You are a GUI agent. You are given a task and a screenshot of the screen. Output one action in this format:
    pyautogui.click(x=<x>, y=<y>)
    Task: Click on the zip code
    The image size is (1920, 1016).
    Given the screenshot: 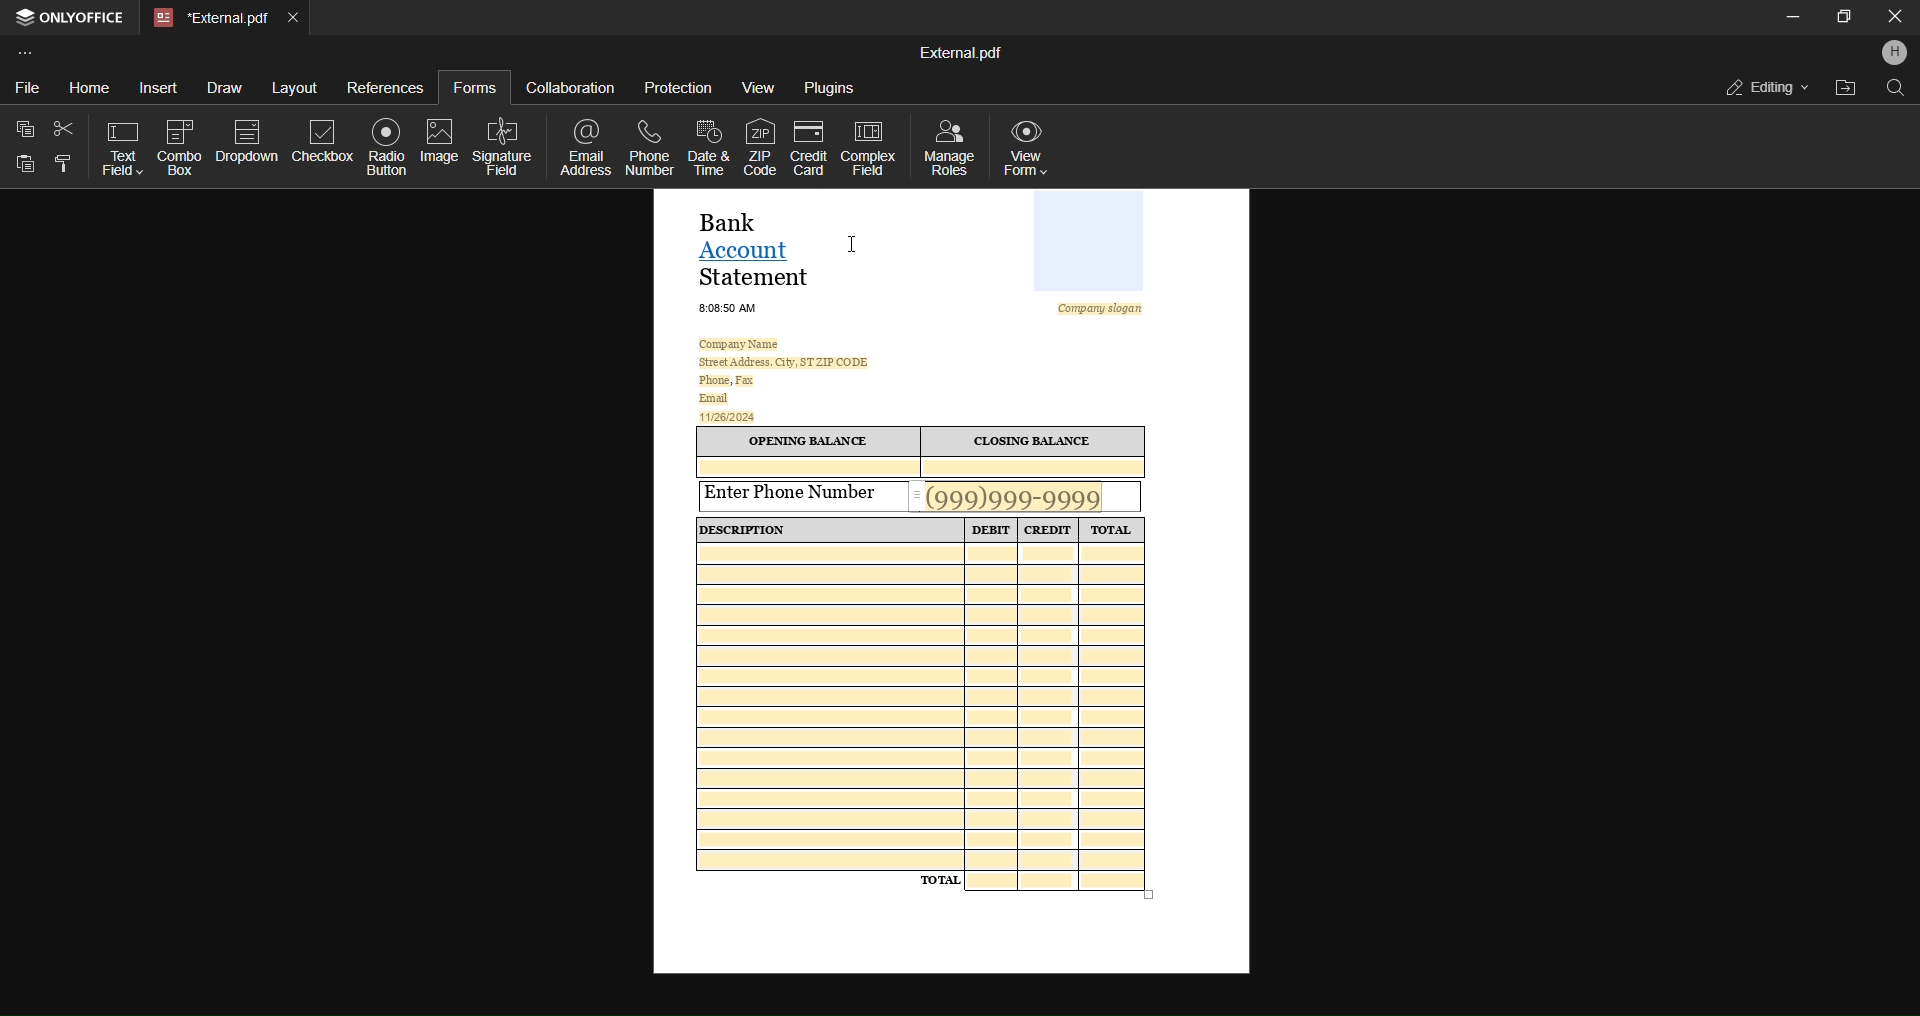 What is the action you would take?
    pyautogui.click(x=759, y=144)
    